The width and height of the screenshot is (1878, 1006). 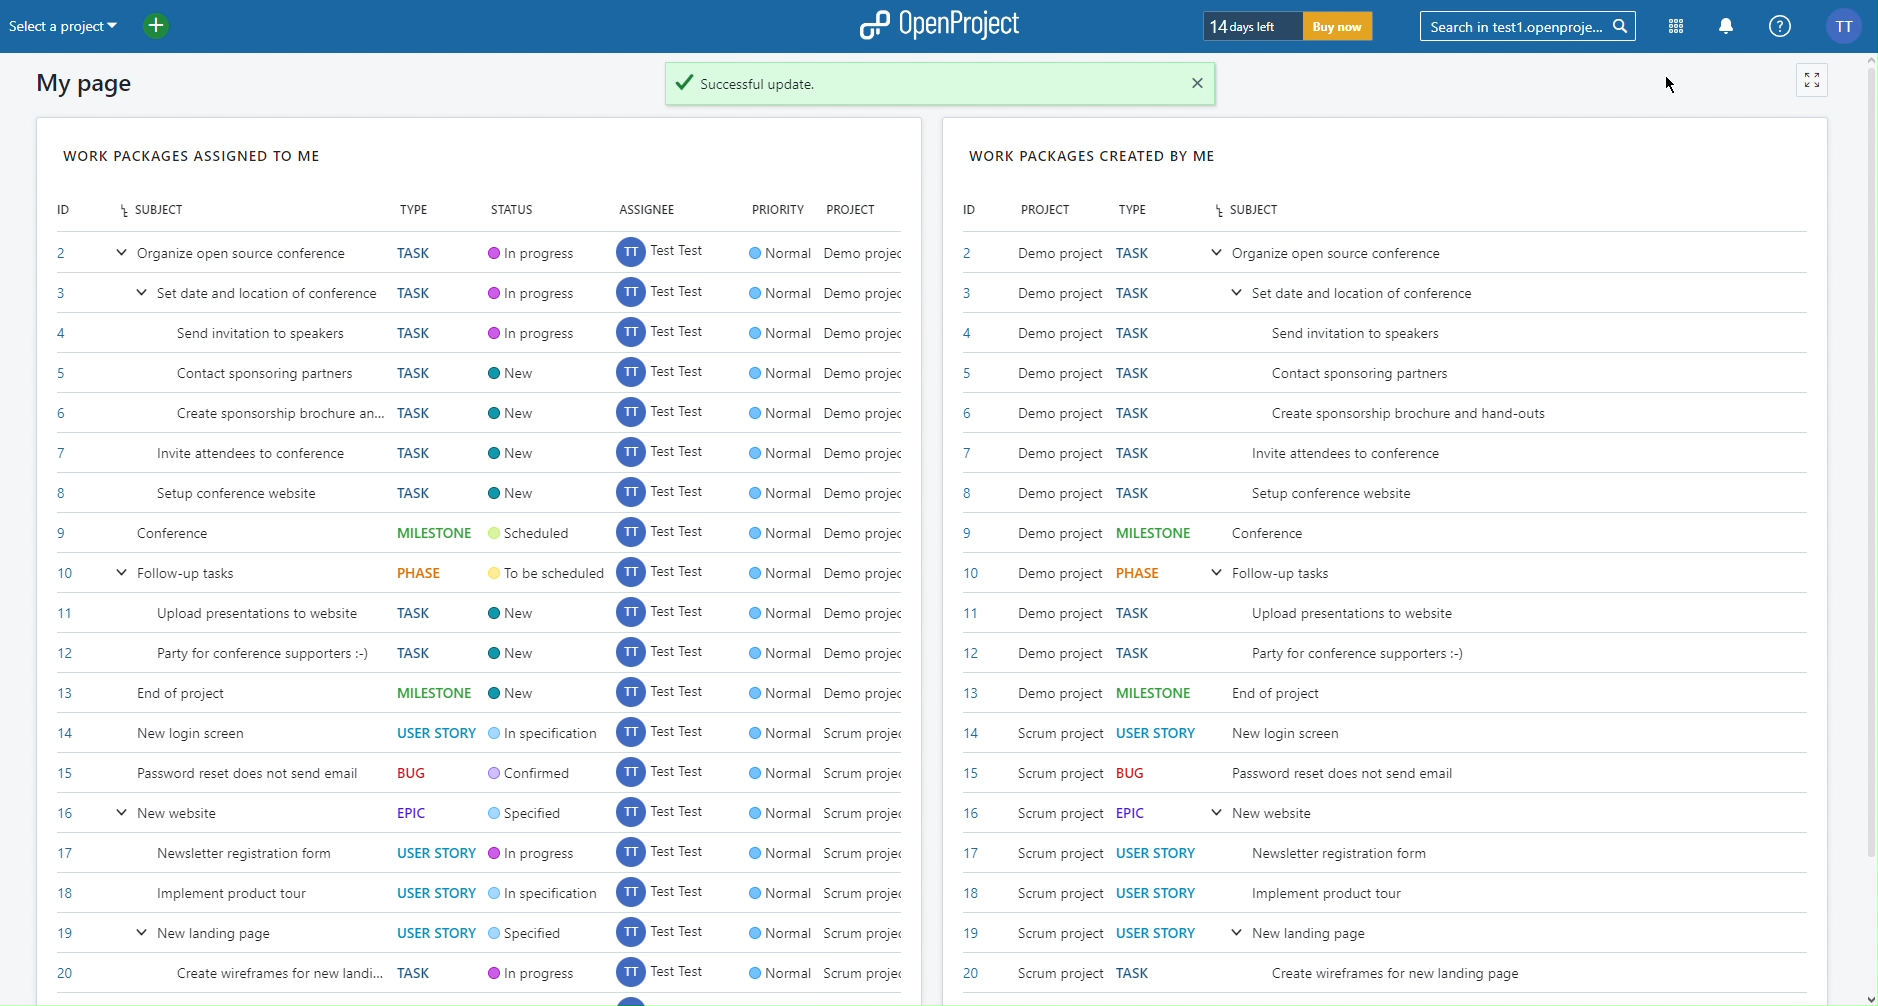 I want to click on User Story, so click(x=437, y=888).